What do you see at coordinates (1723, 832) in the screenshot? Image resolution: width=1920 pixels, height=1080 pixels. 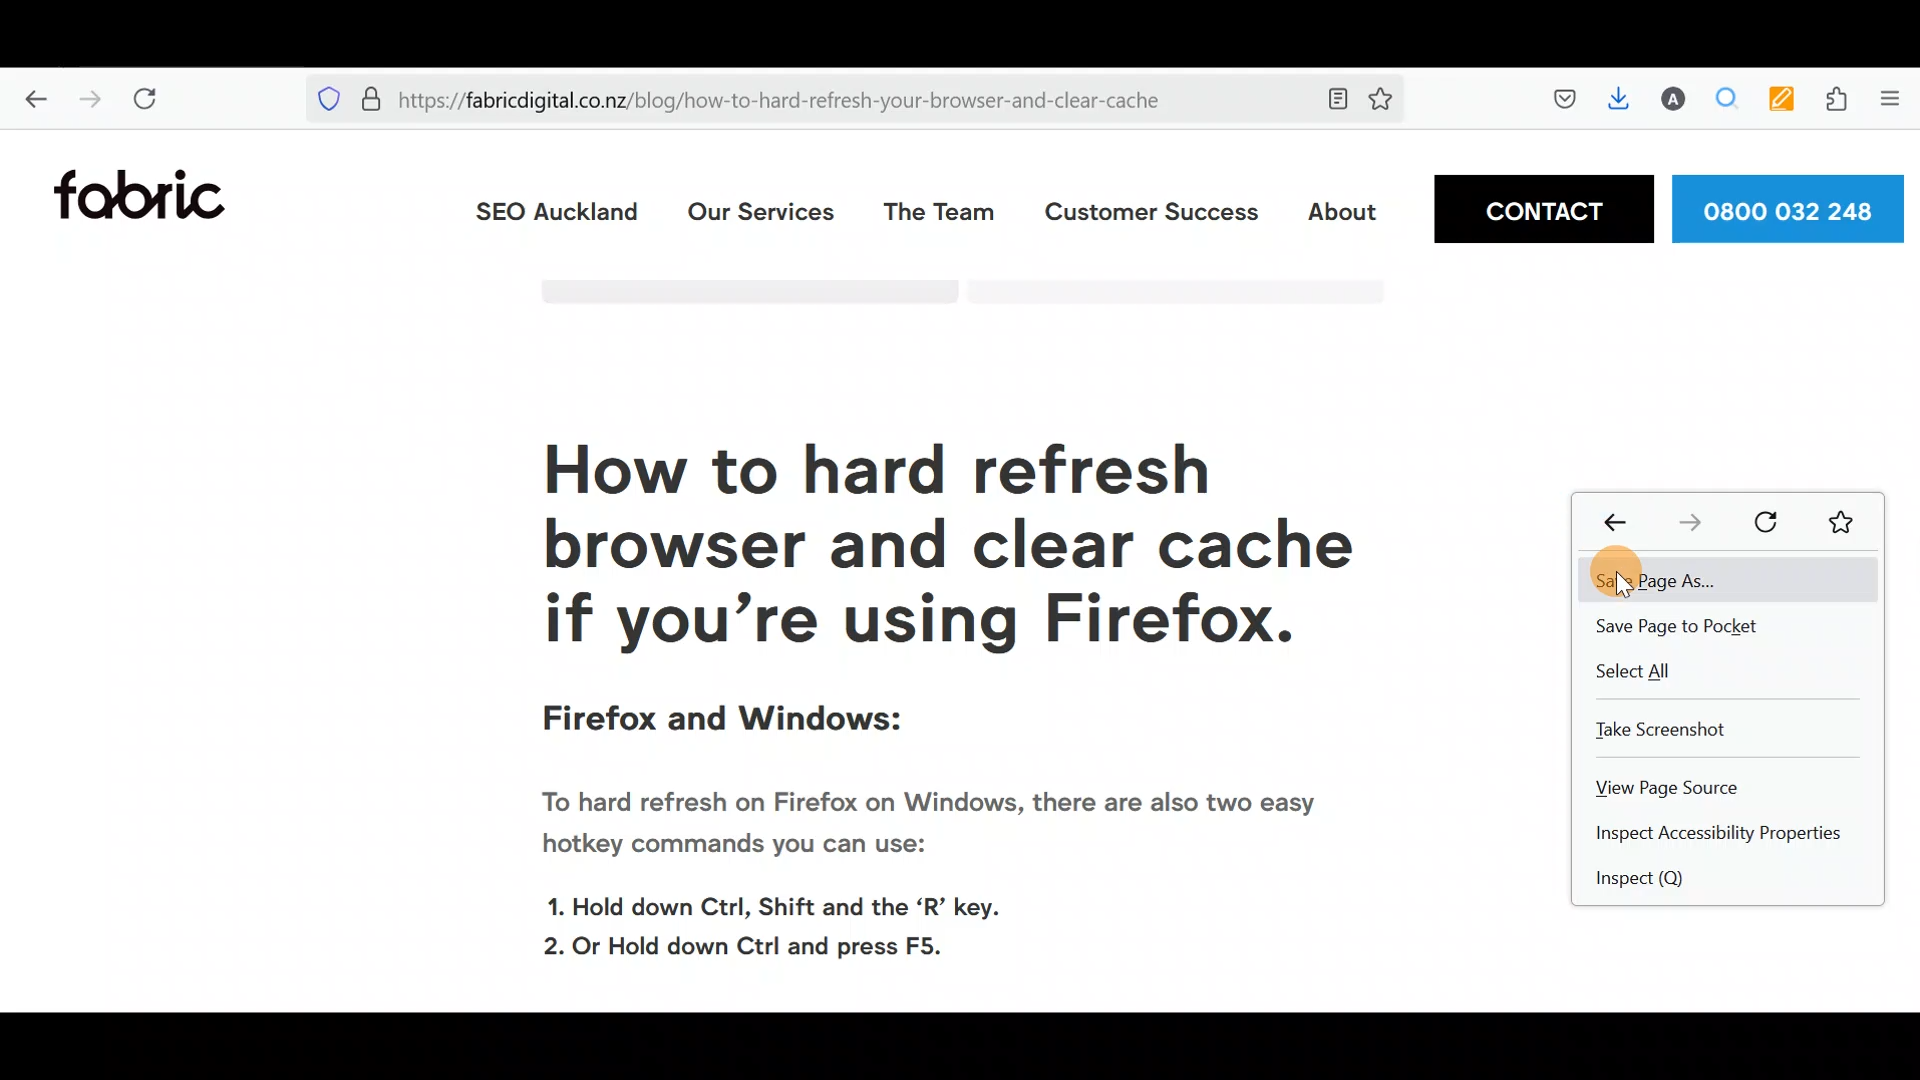 I see `Inspect accessibility properties` at bounding box center [1723, 832].